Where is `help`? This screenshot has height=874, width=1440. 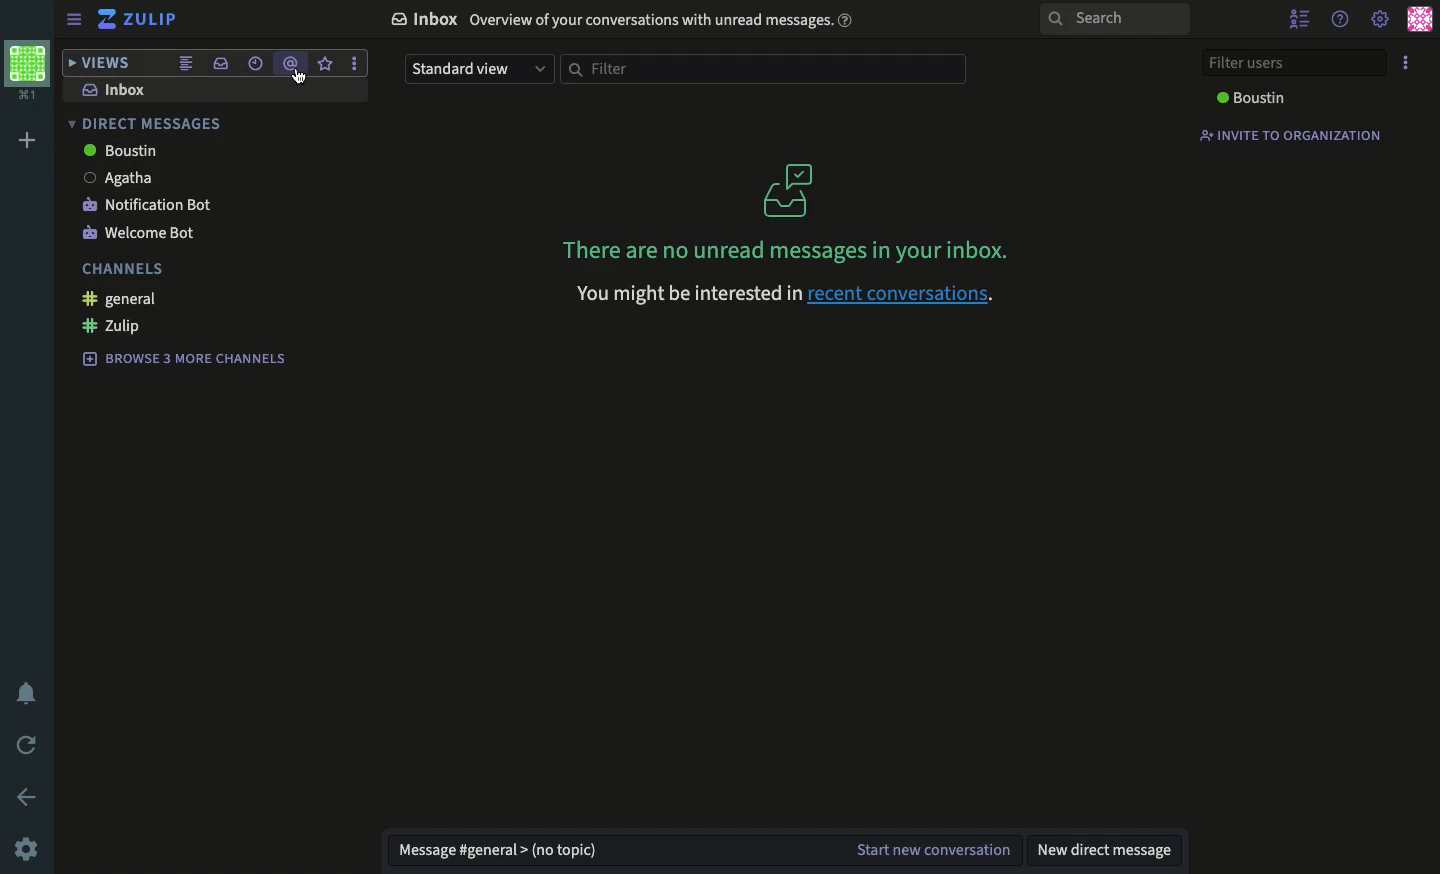 help is located at coordinates (1344, 21).